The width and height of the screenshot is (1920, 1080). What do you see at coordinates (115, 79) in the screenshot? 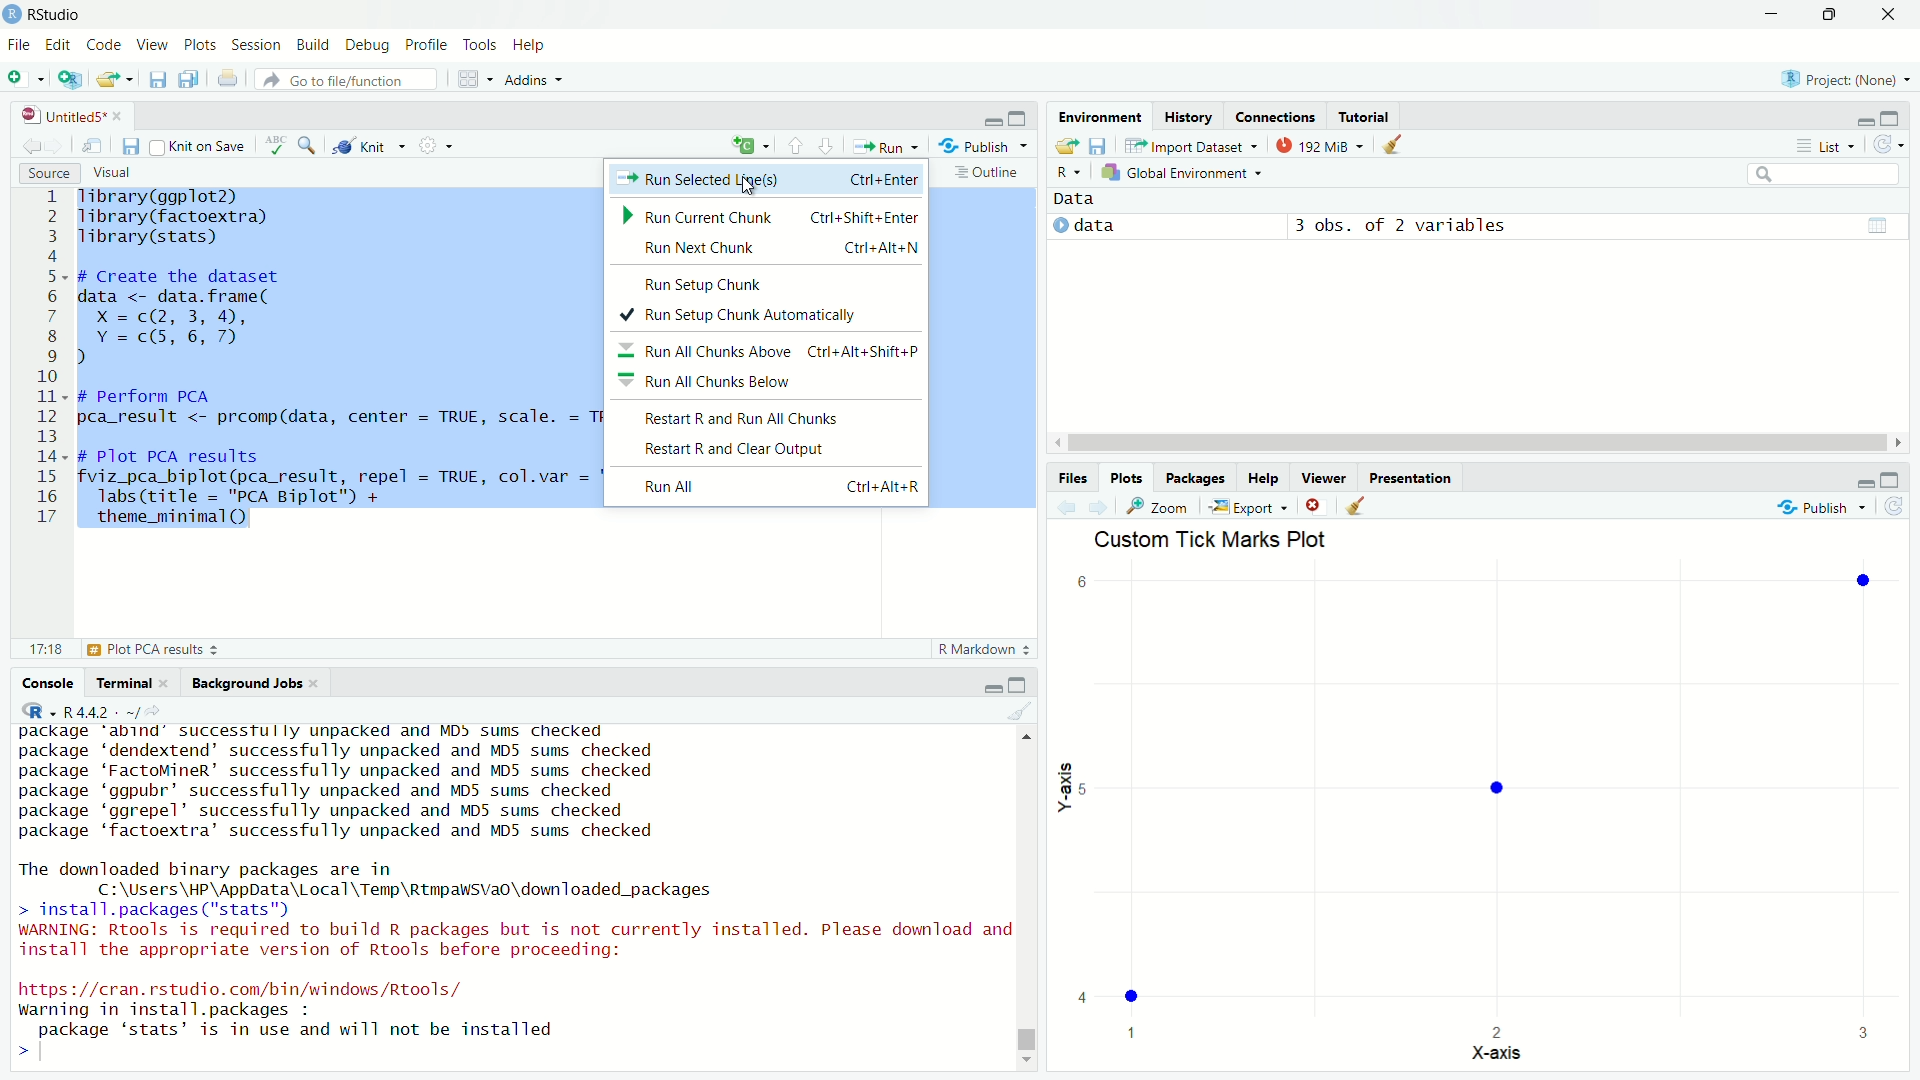
I see `open an existing file` at bounding box center [115, 79].